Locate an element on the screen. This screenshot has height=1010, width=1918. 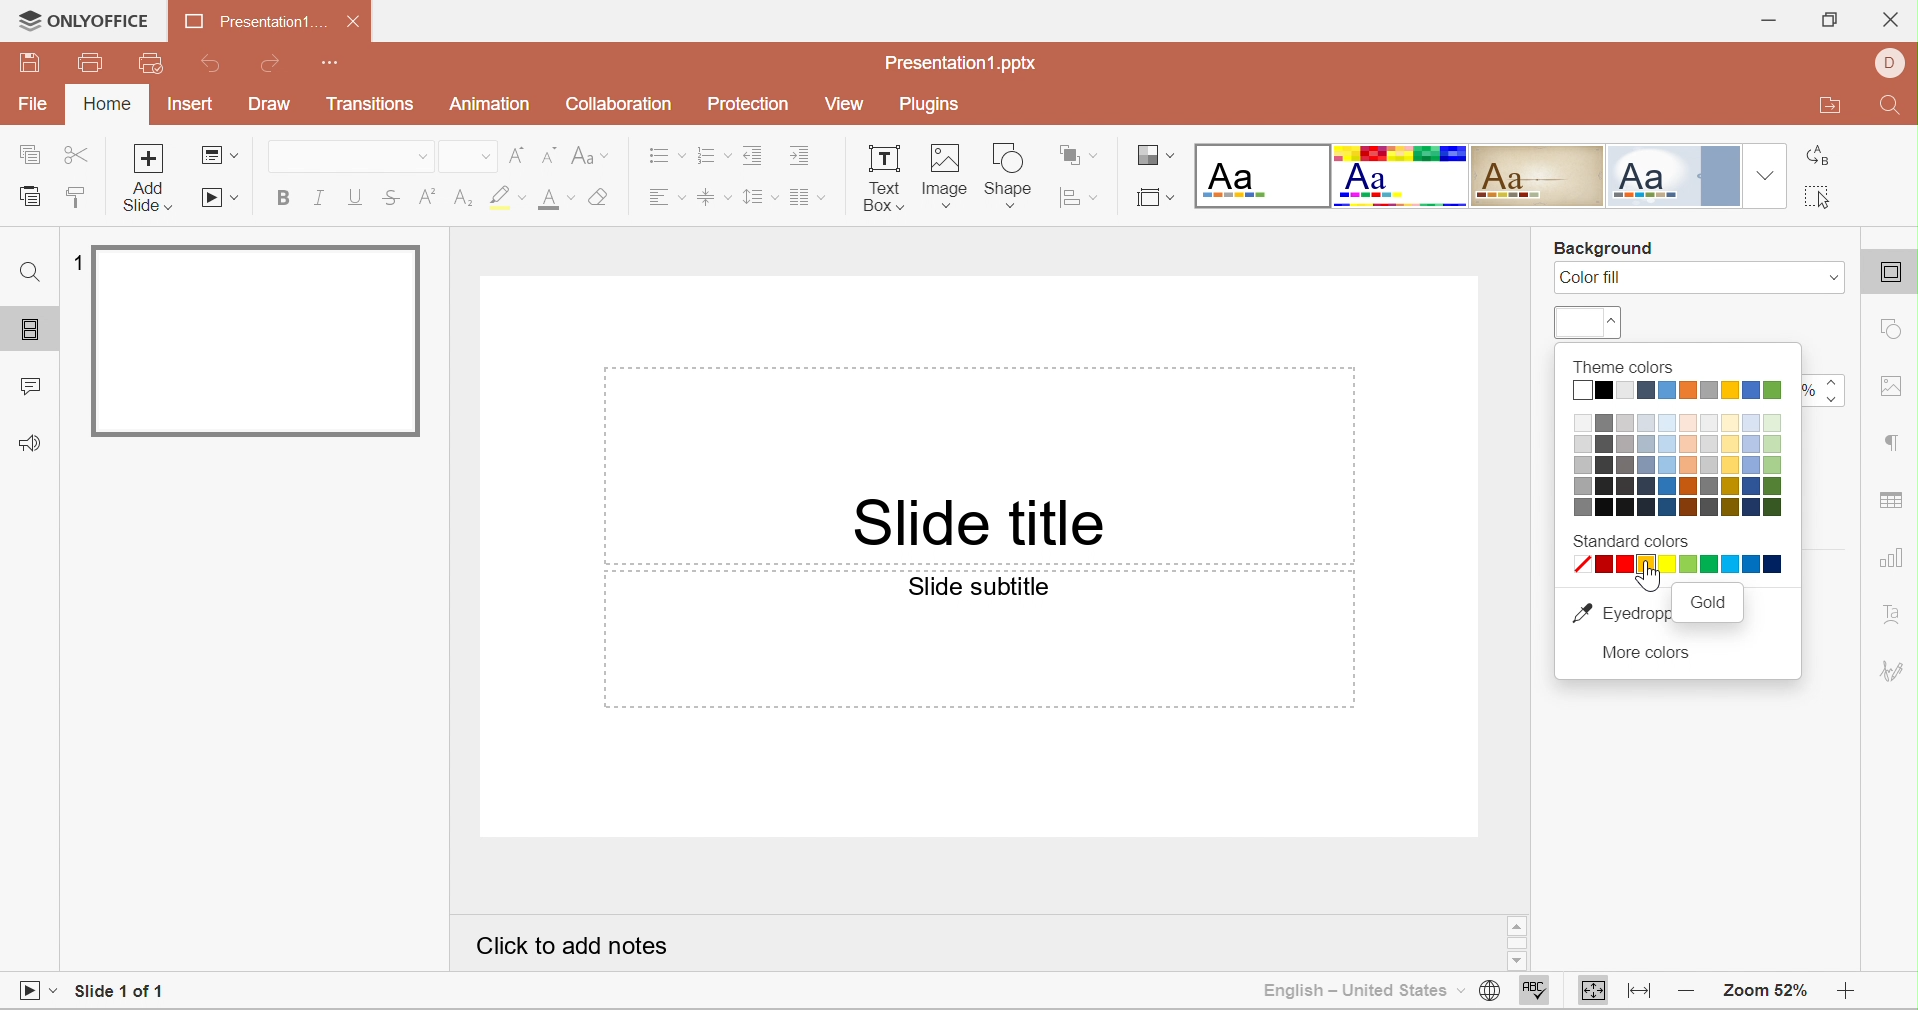
Insert columns is located at coordinates (811, 198).